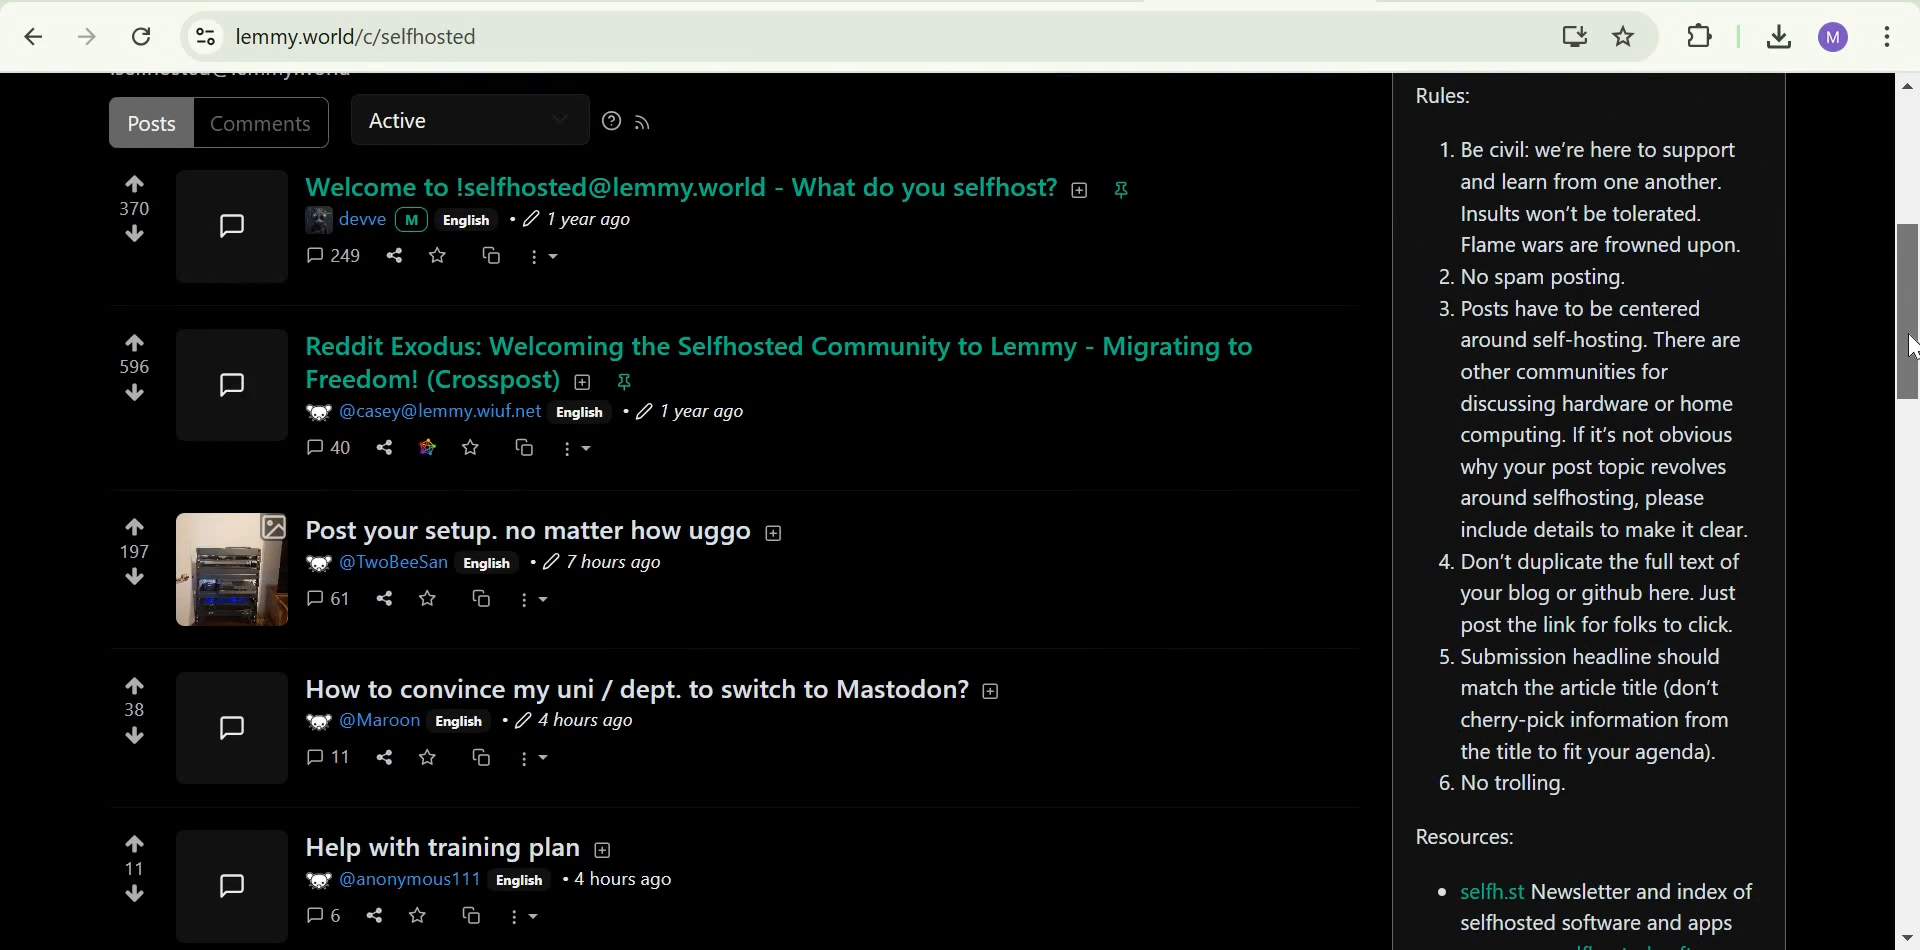 This screenshot has width=1920, height=950. What do you see at coordinates (994, 688) in the screenshot?
I see `collapse` at bounding box center [994, 688].